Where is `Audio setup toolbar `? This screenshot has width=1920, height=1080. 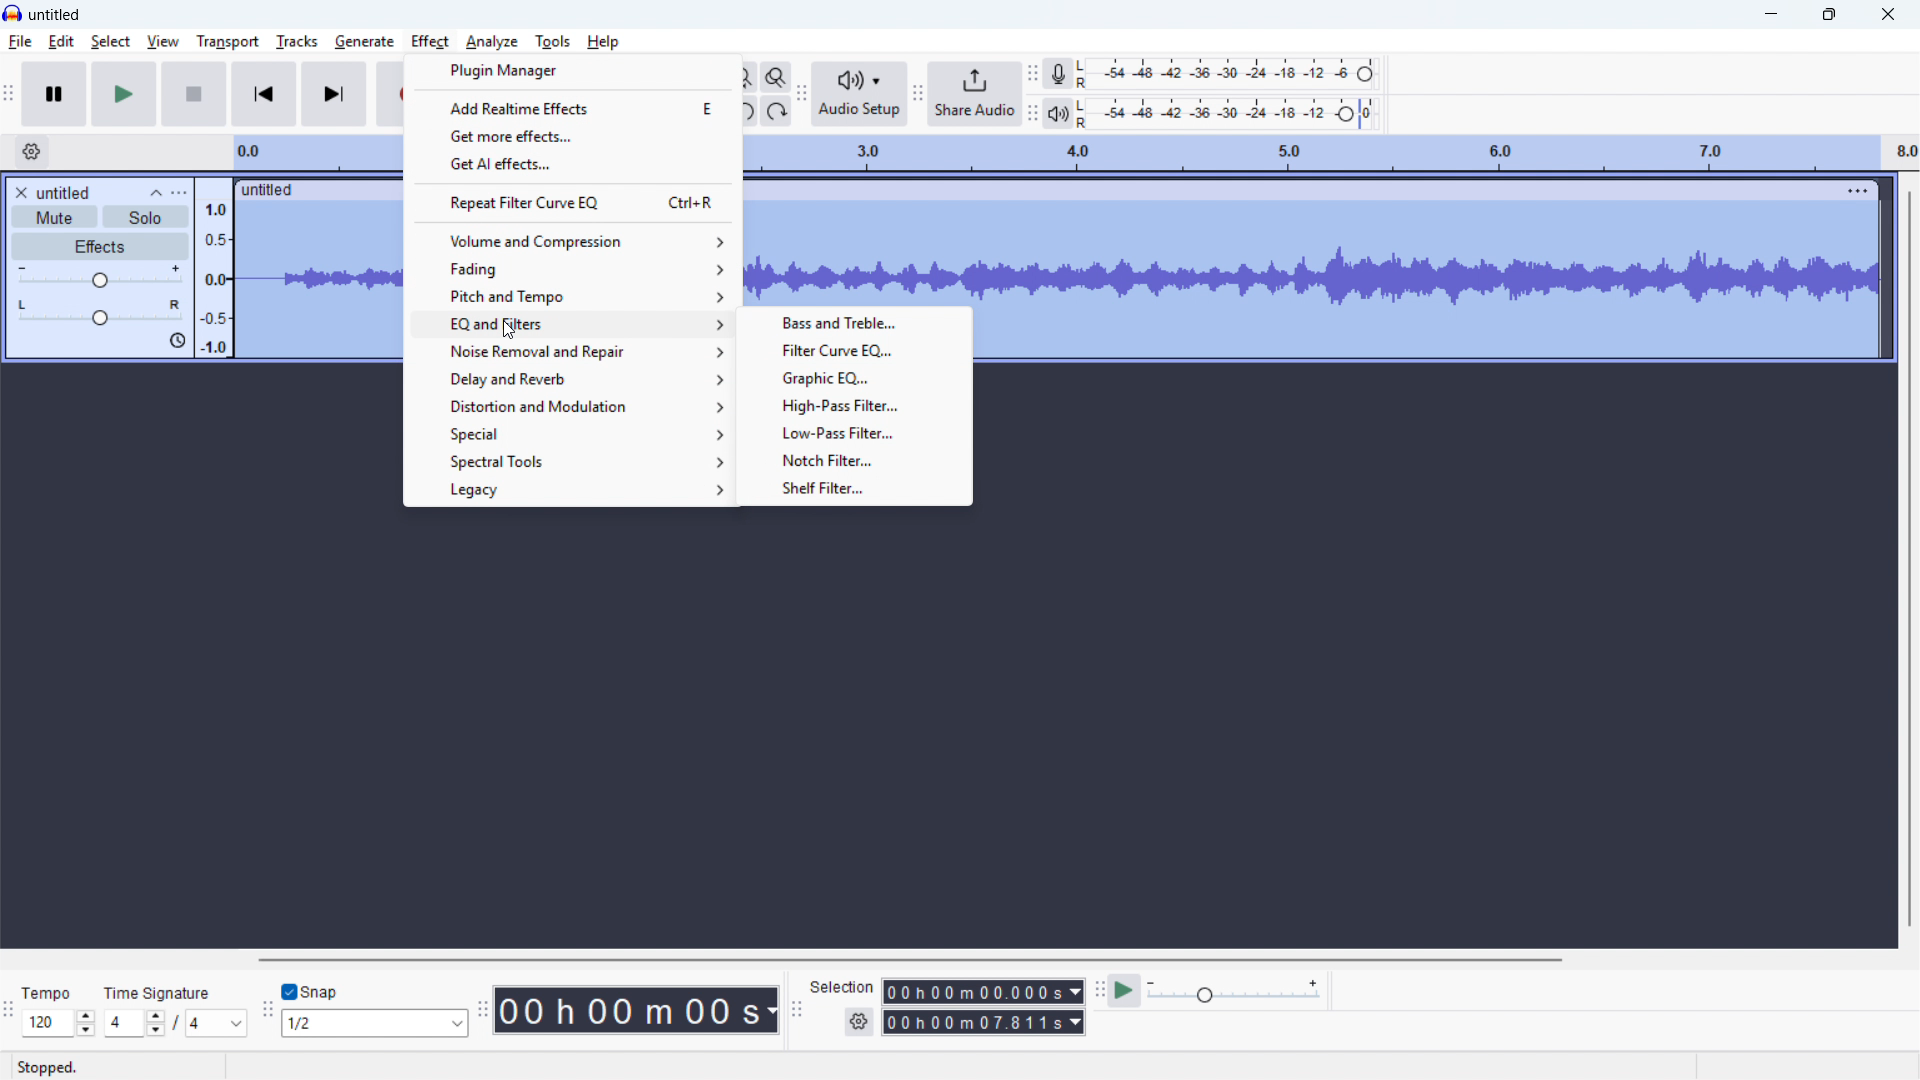
Audio setup toolbar  is located at coordinates (802, 95).